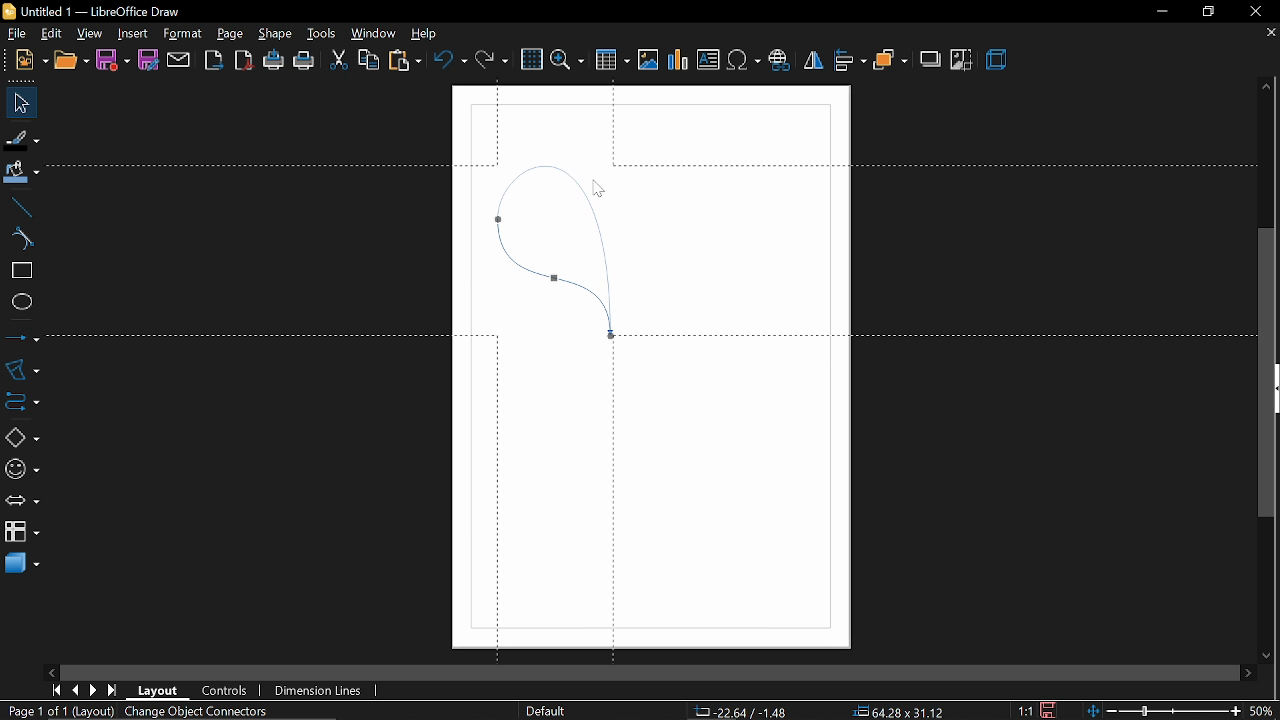 The width and height of the screenshot is (1280, 720). I want to click on Default, so click(546, 712).